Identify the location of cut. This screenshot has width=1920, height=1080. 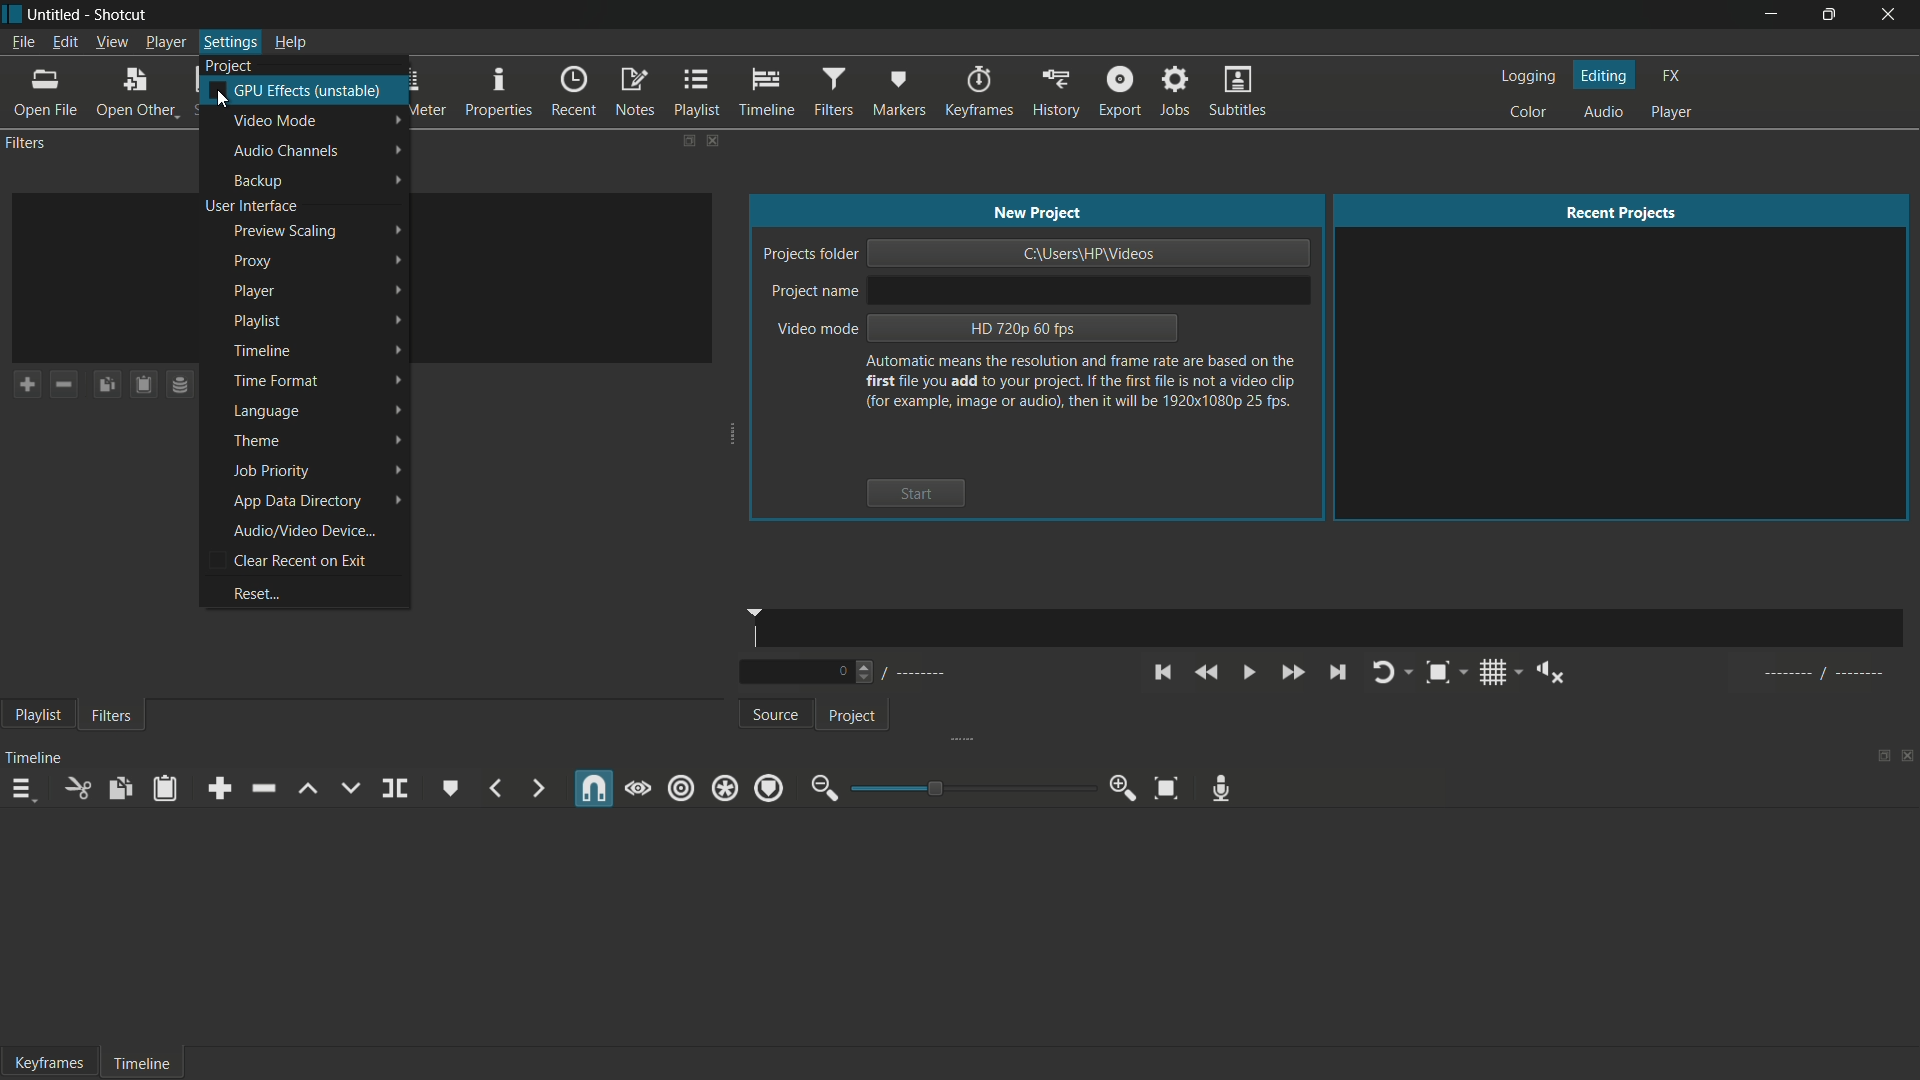
(76, 791).